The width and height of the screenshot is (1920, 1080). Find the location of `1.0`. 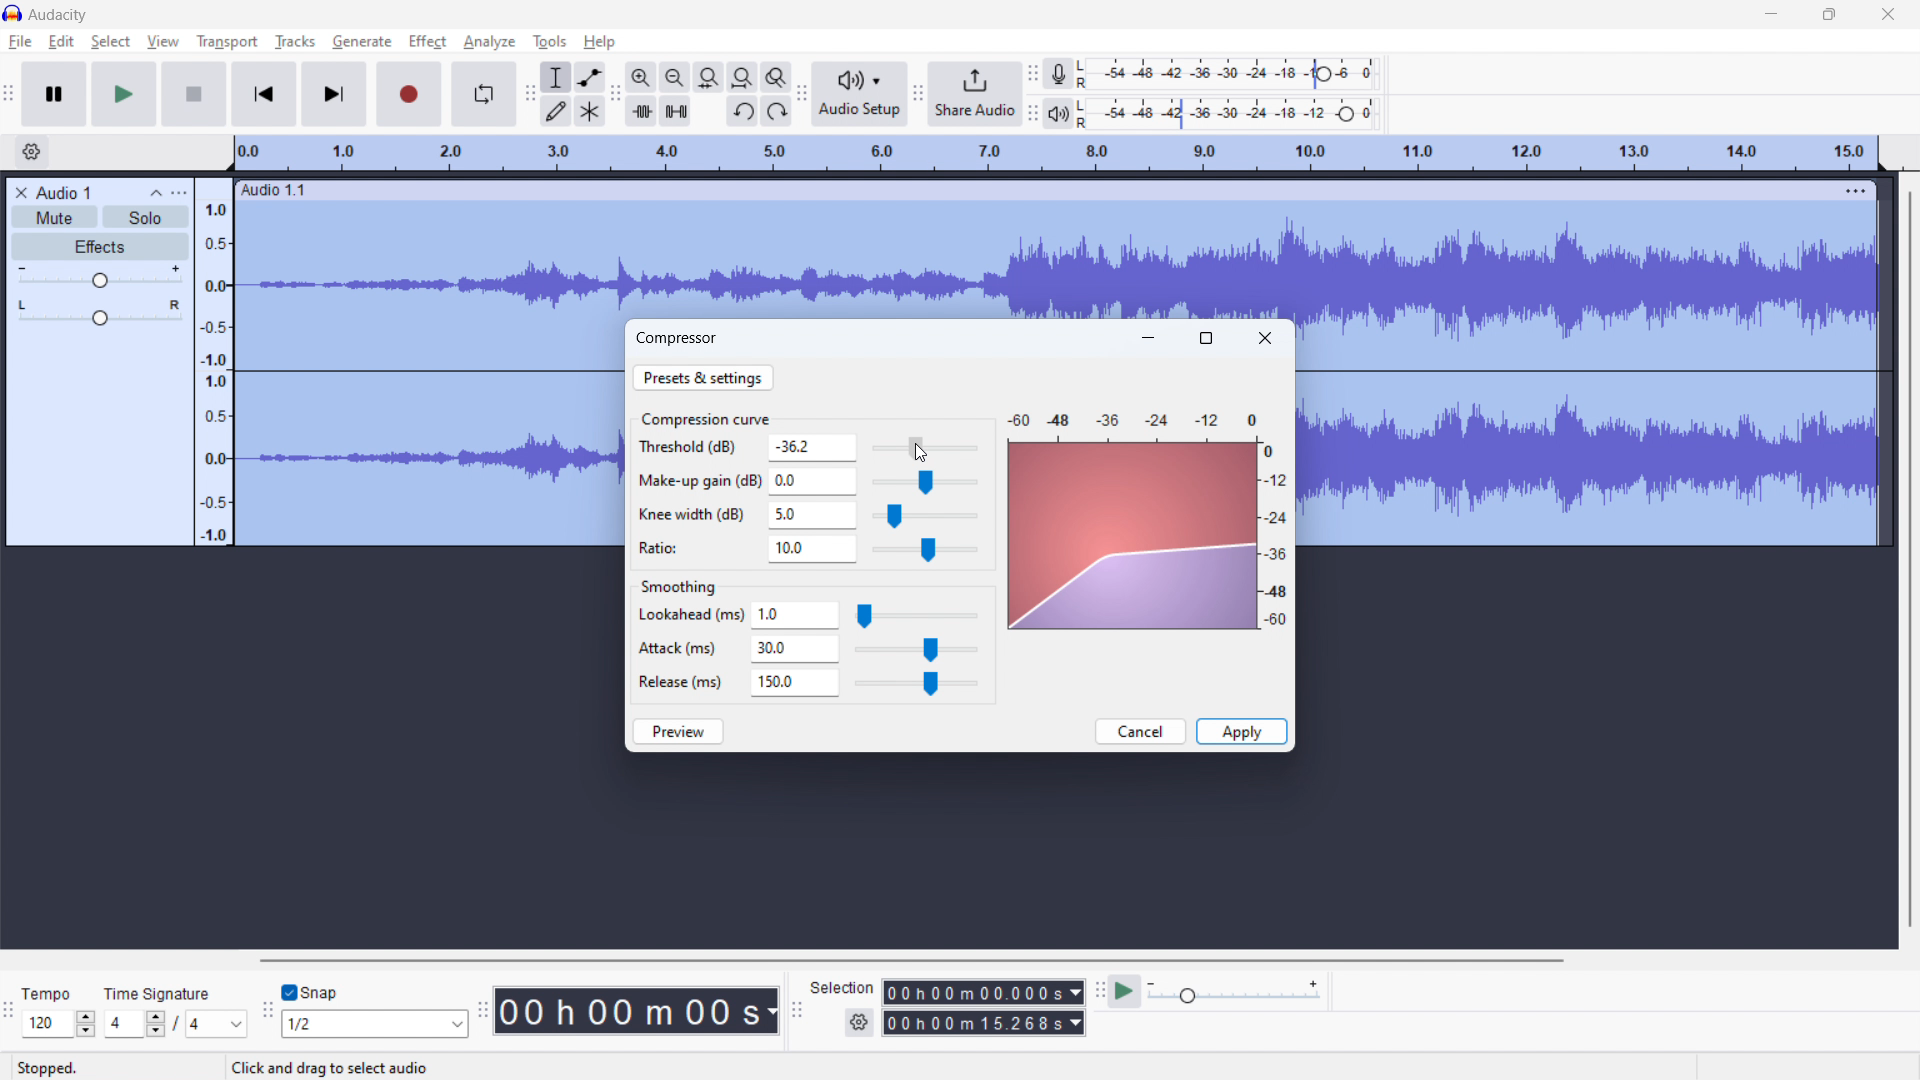

1.0 is located at coordinates (796, 616).